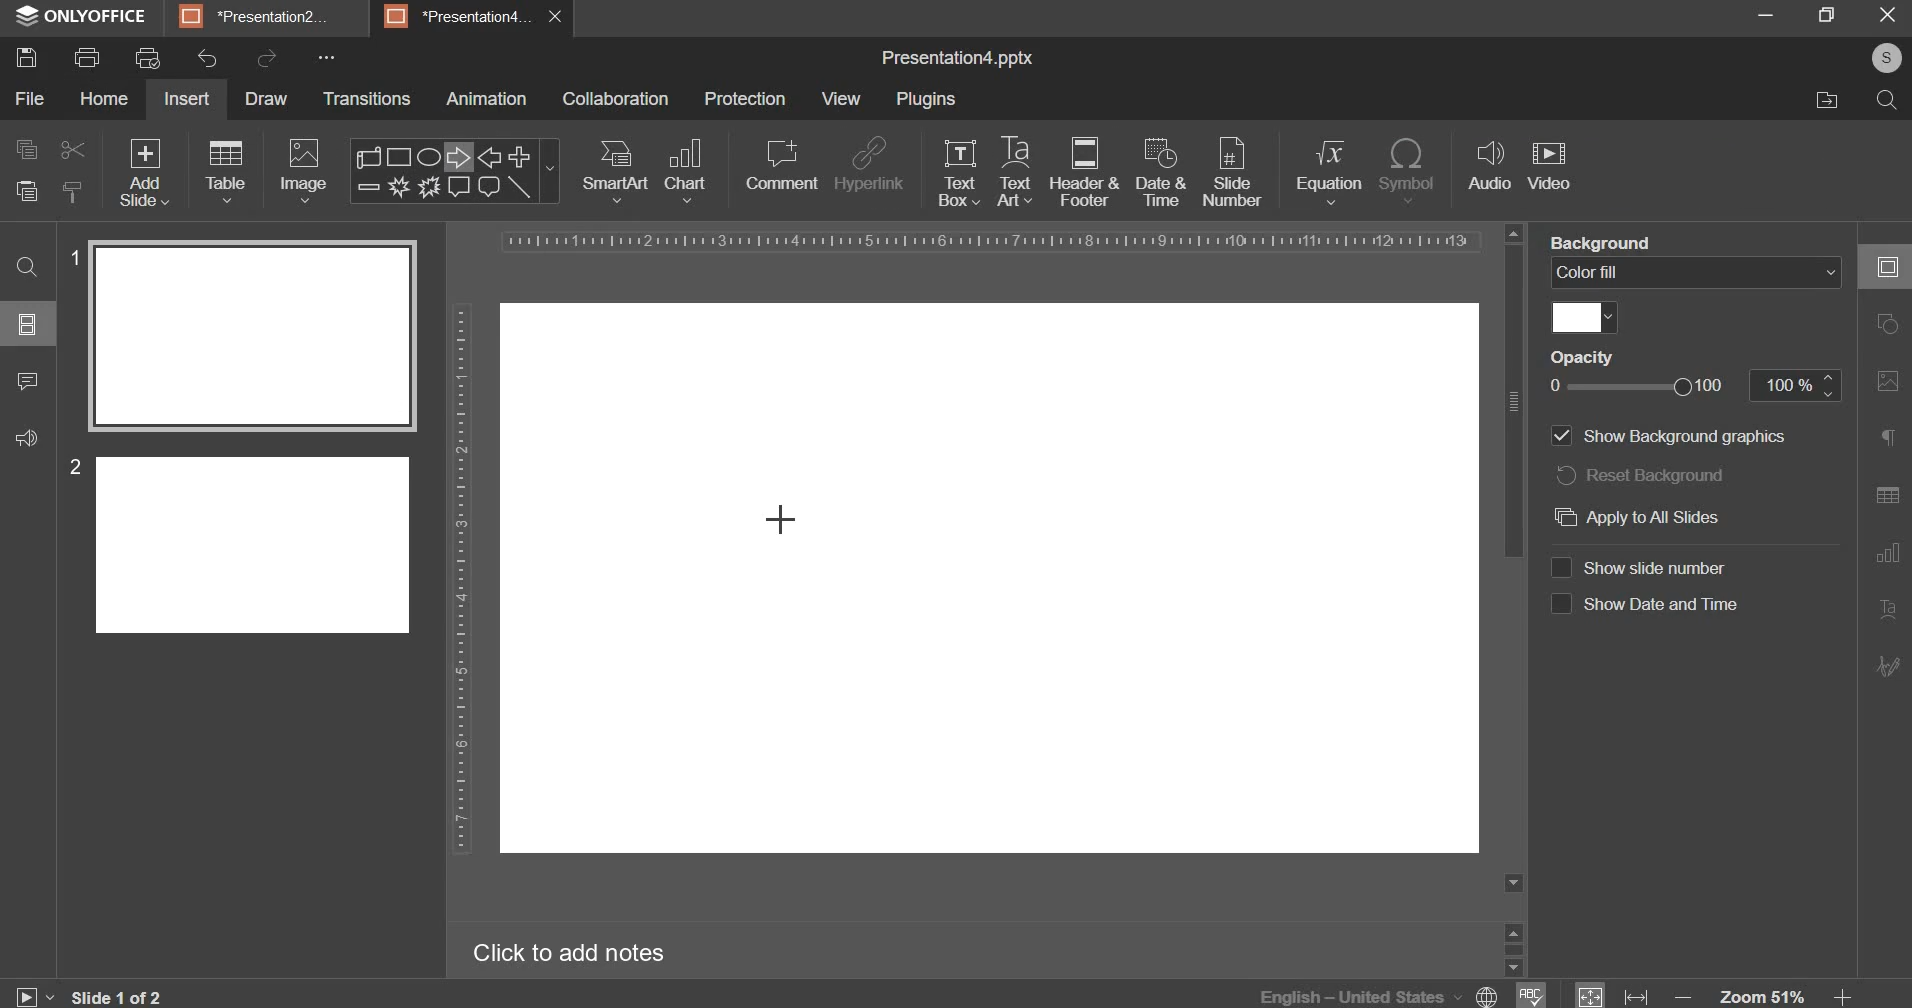 The image size is (1912, 1008). Describe the element at coordinates (1688, 436) in the screenshot. I see `` at that location.